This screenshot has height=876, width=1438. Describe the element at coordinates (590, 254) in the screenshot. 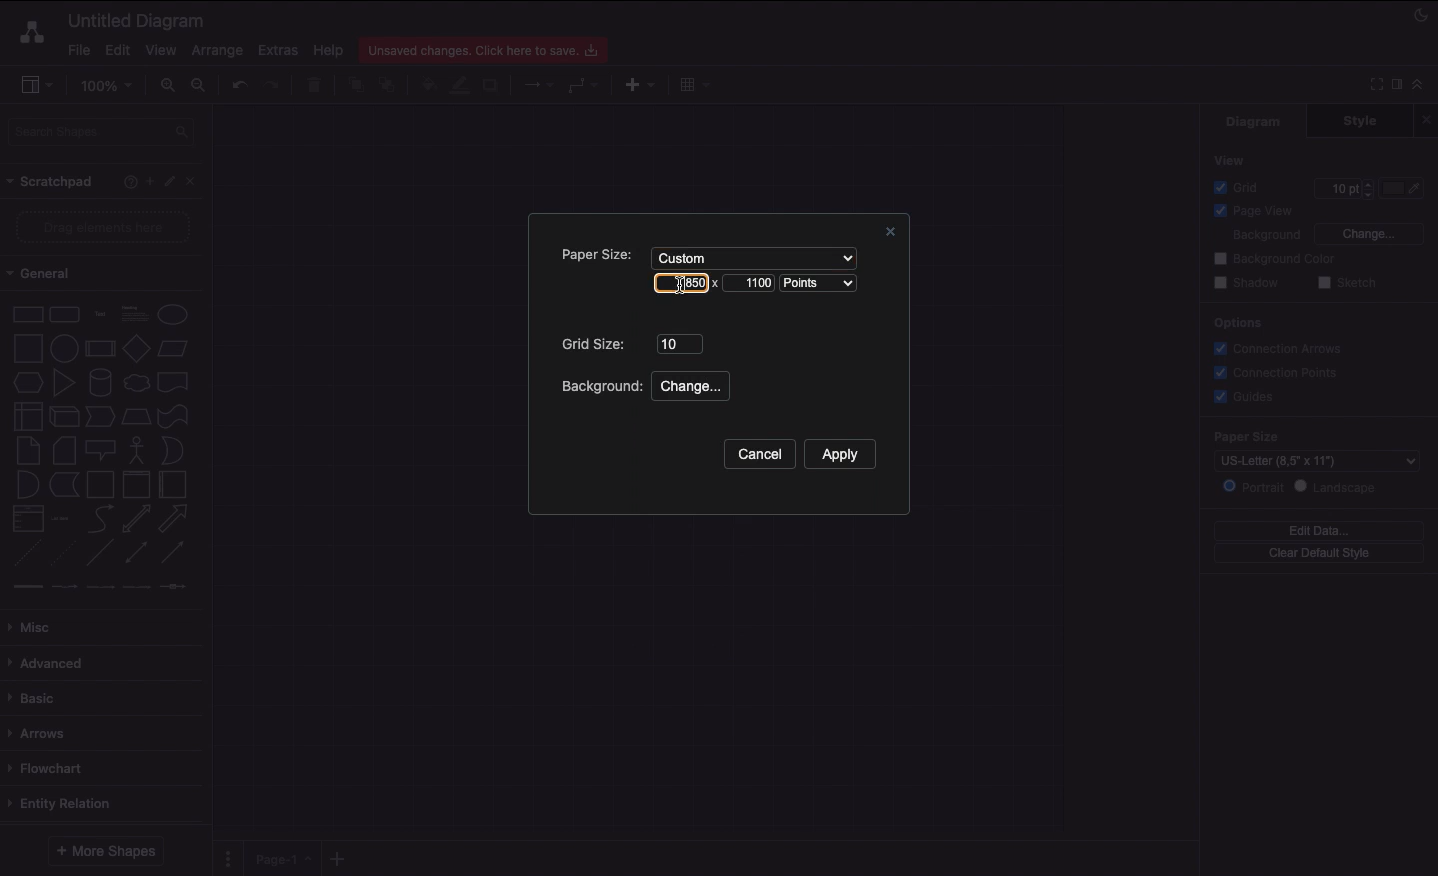

I see `Paper size` at that location.